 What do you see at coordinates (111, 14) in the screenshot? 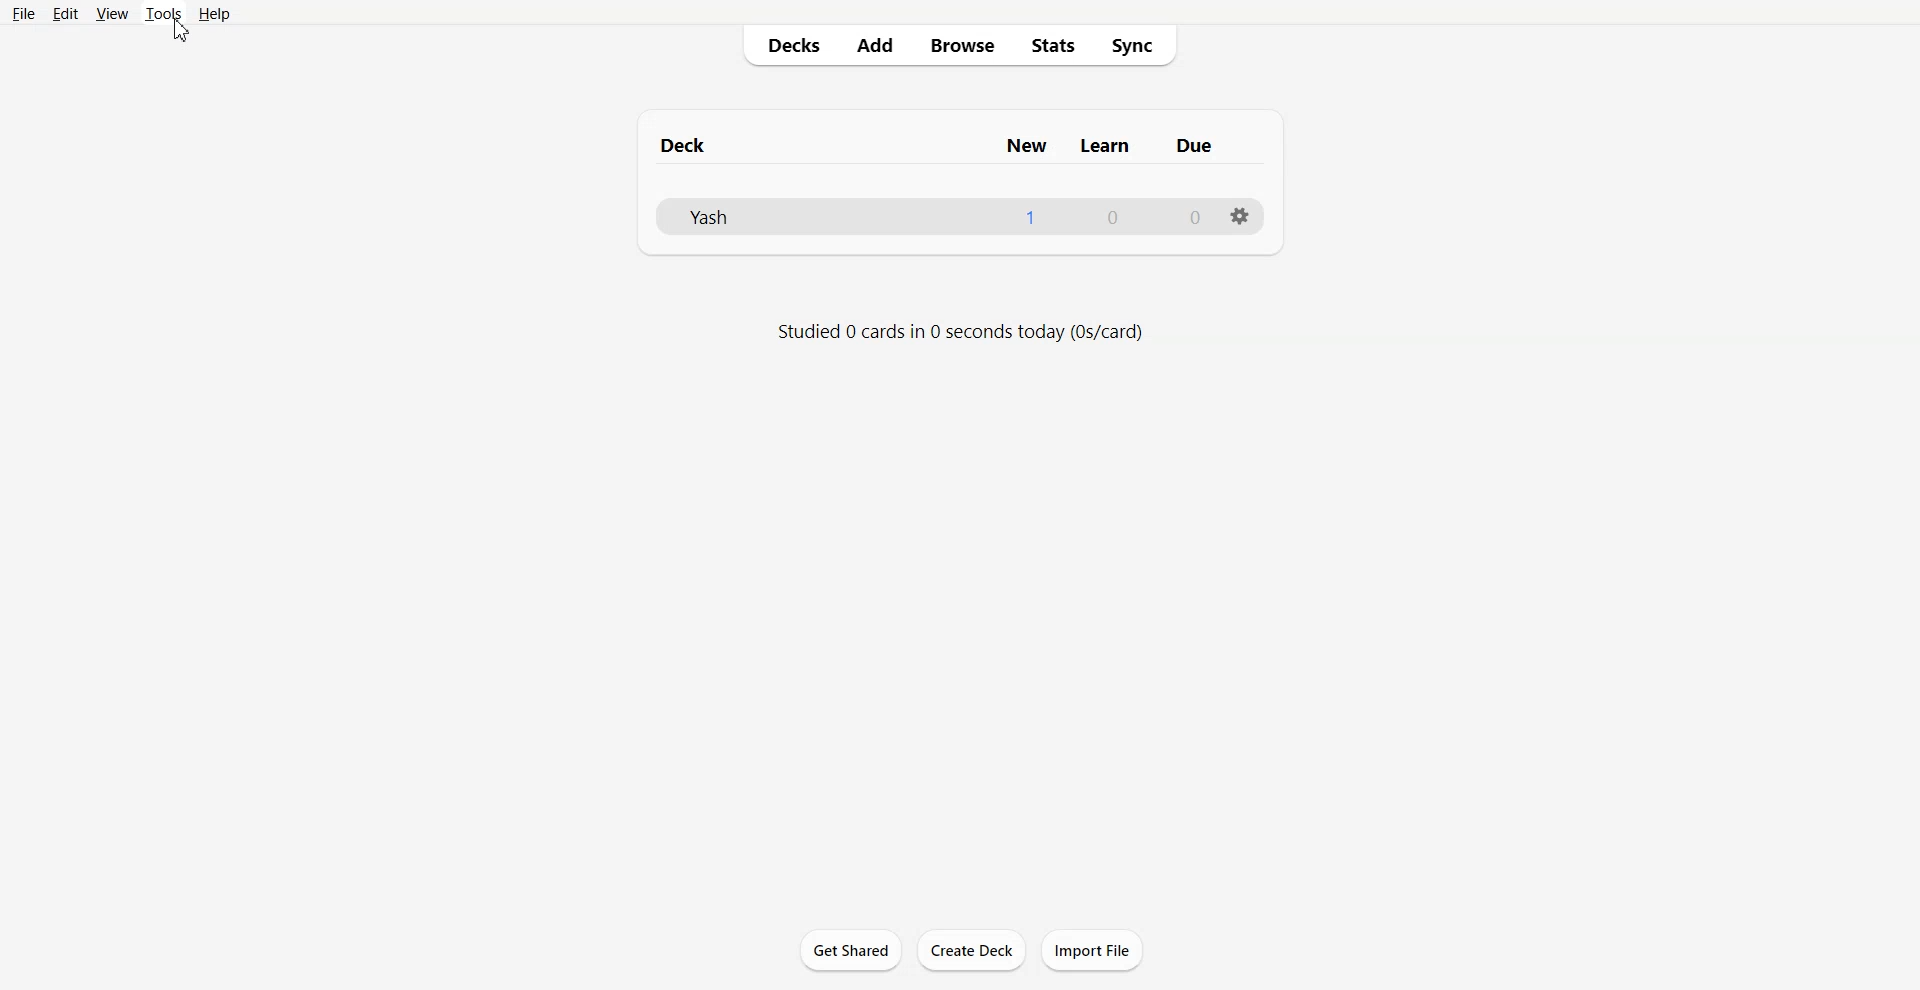
I see `View` at bounding box center [111, 14].